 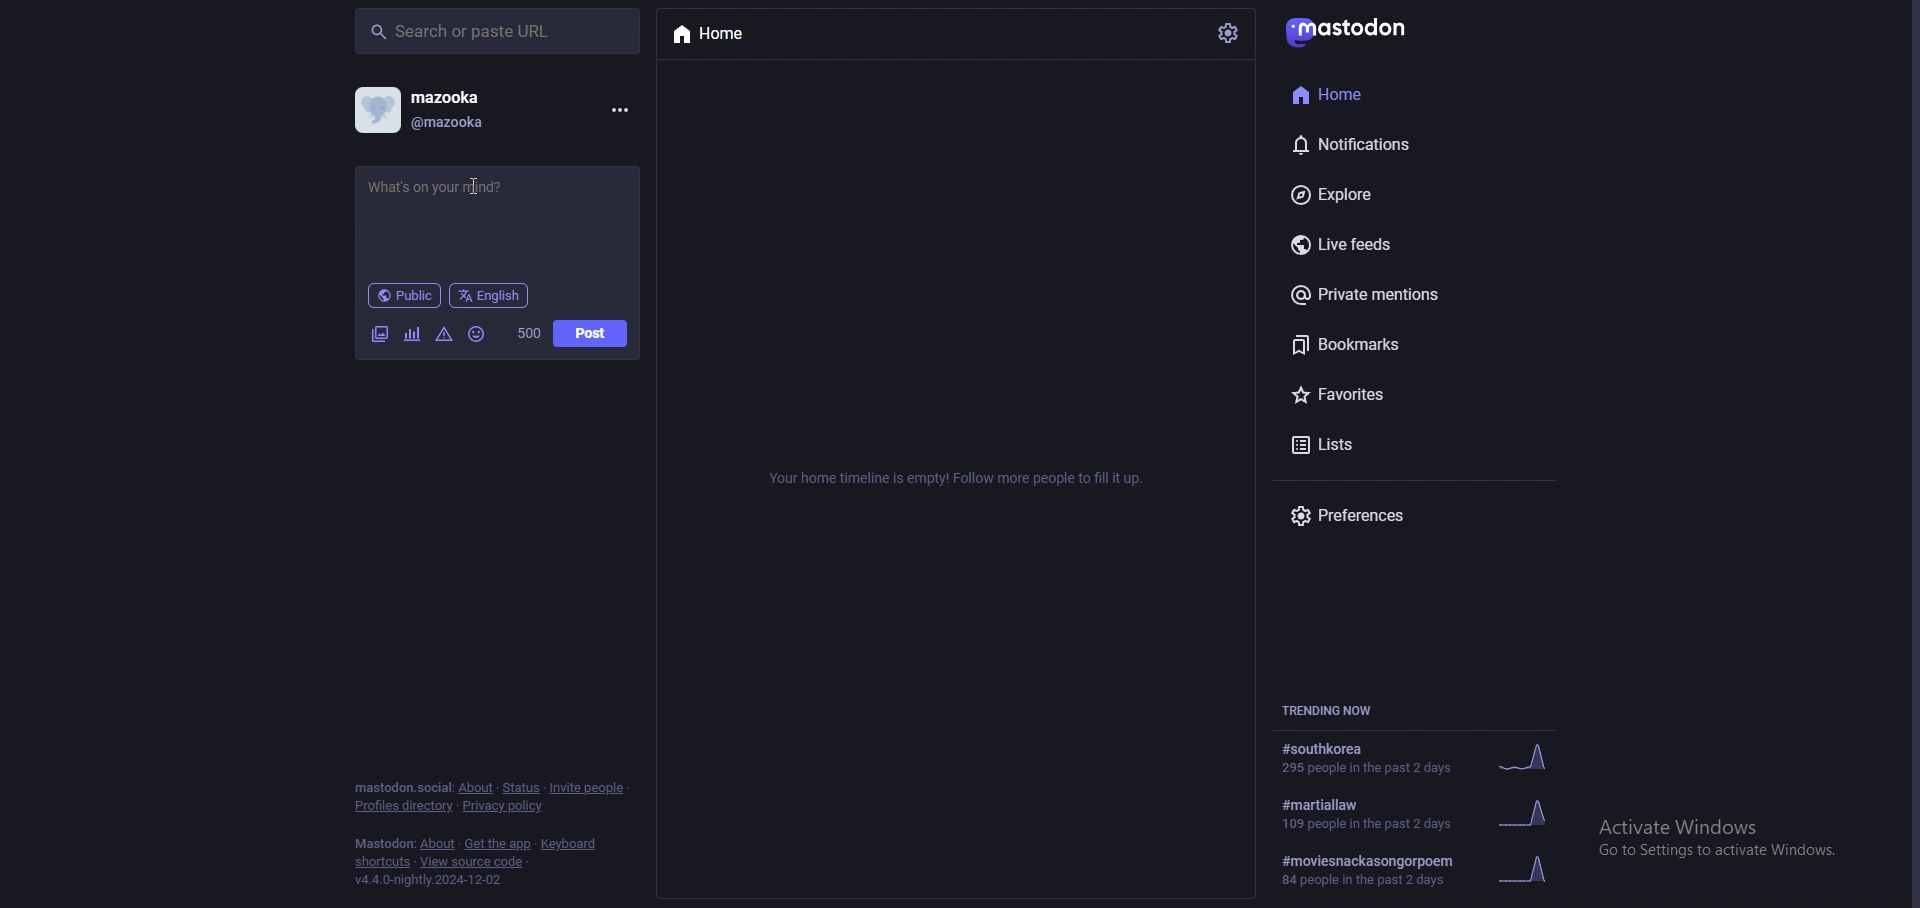 What do you see at coordinates (528, 333) in the screenshot?
I see `word limit` at bounding box center [528, 333].